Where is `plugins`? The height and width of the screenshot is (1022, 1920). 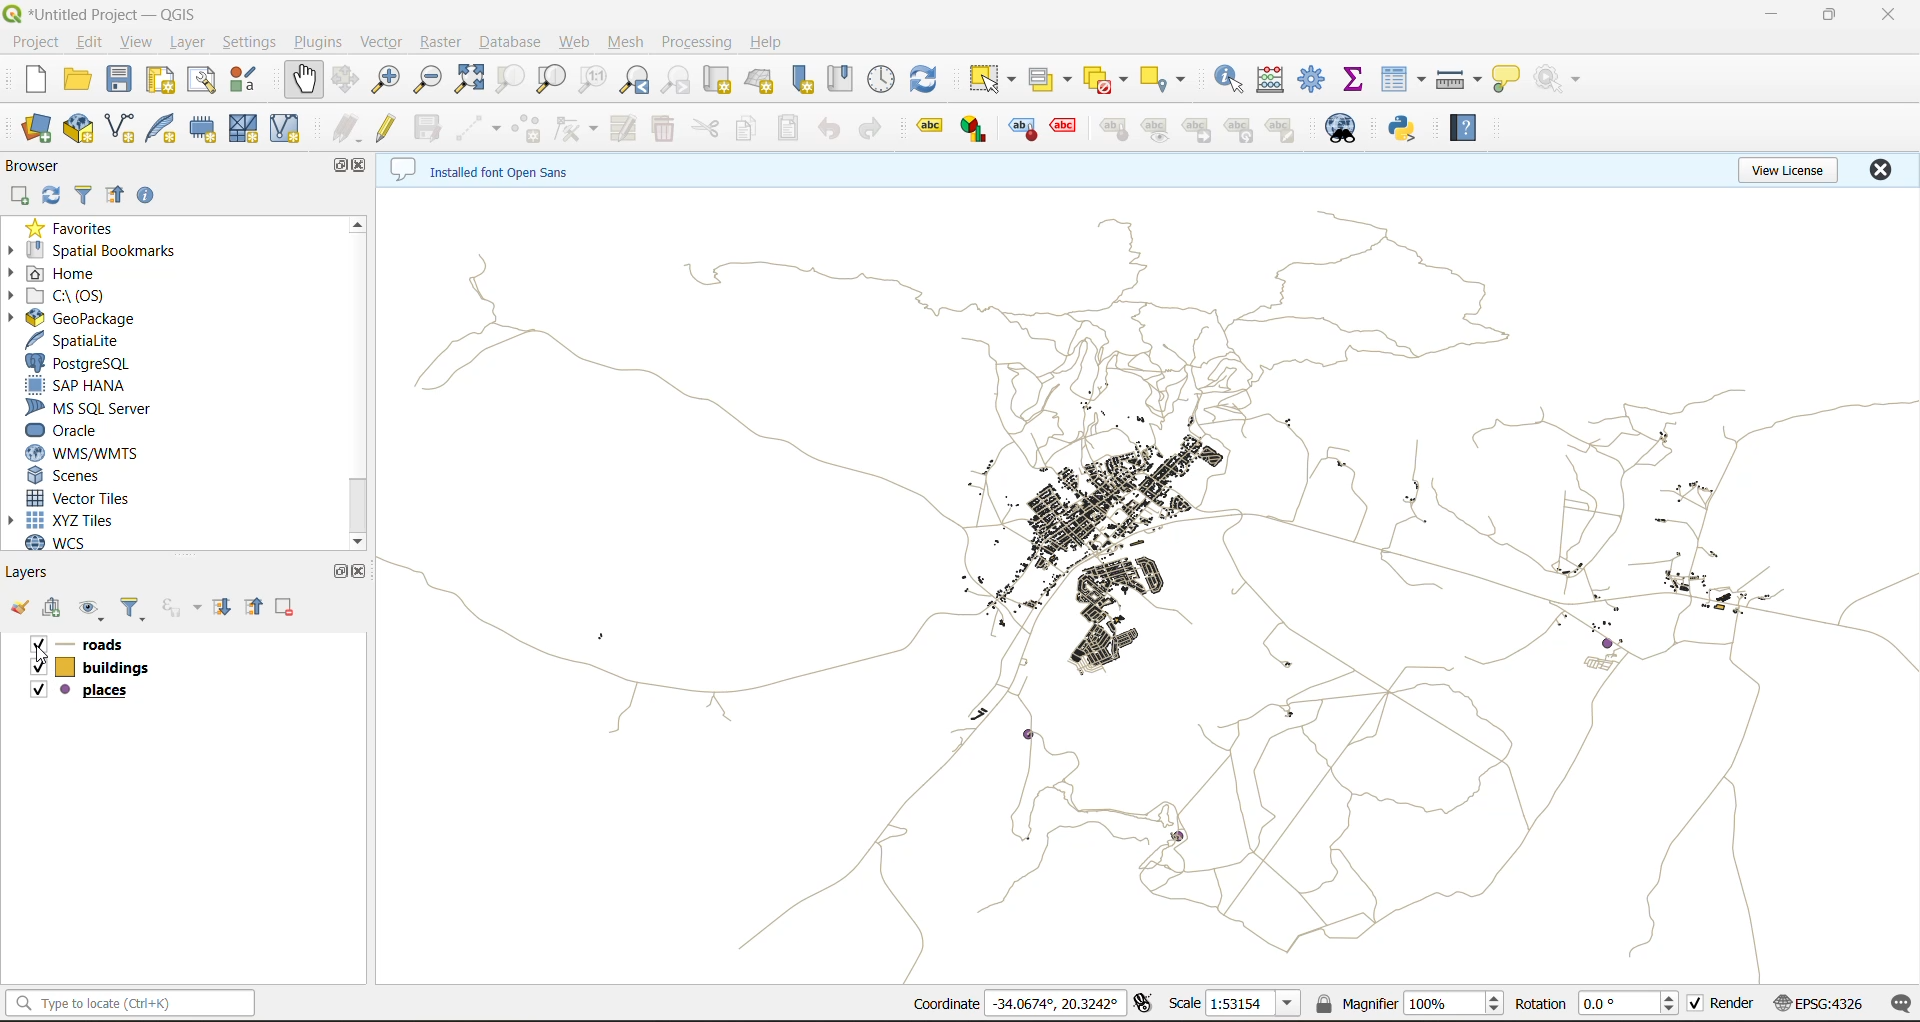 plugins is located at coordinates (322, 42).